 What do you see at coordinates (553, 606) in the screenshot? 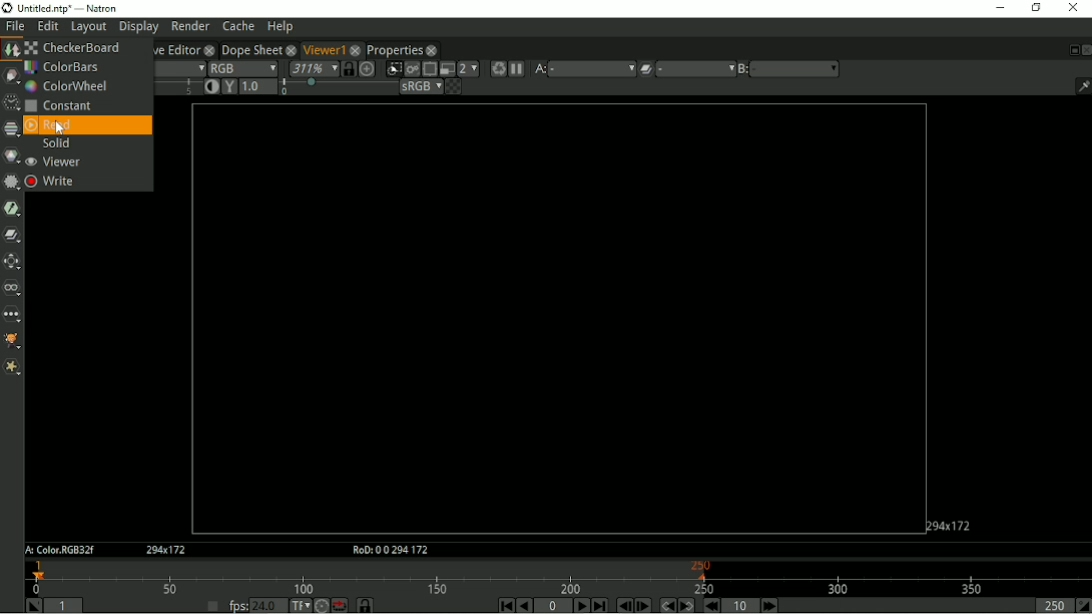
I see `Current frame` at bounding box center [553, 606].